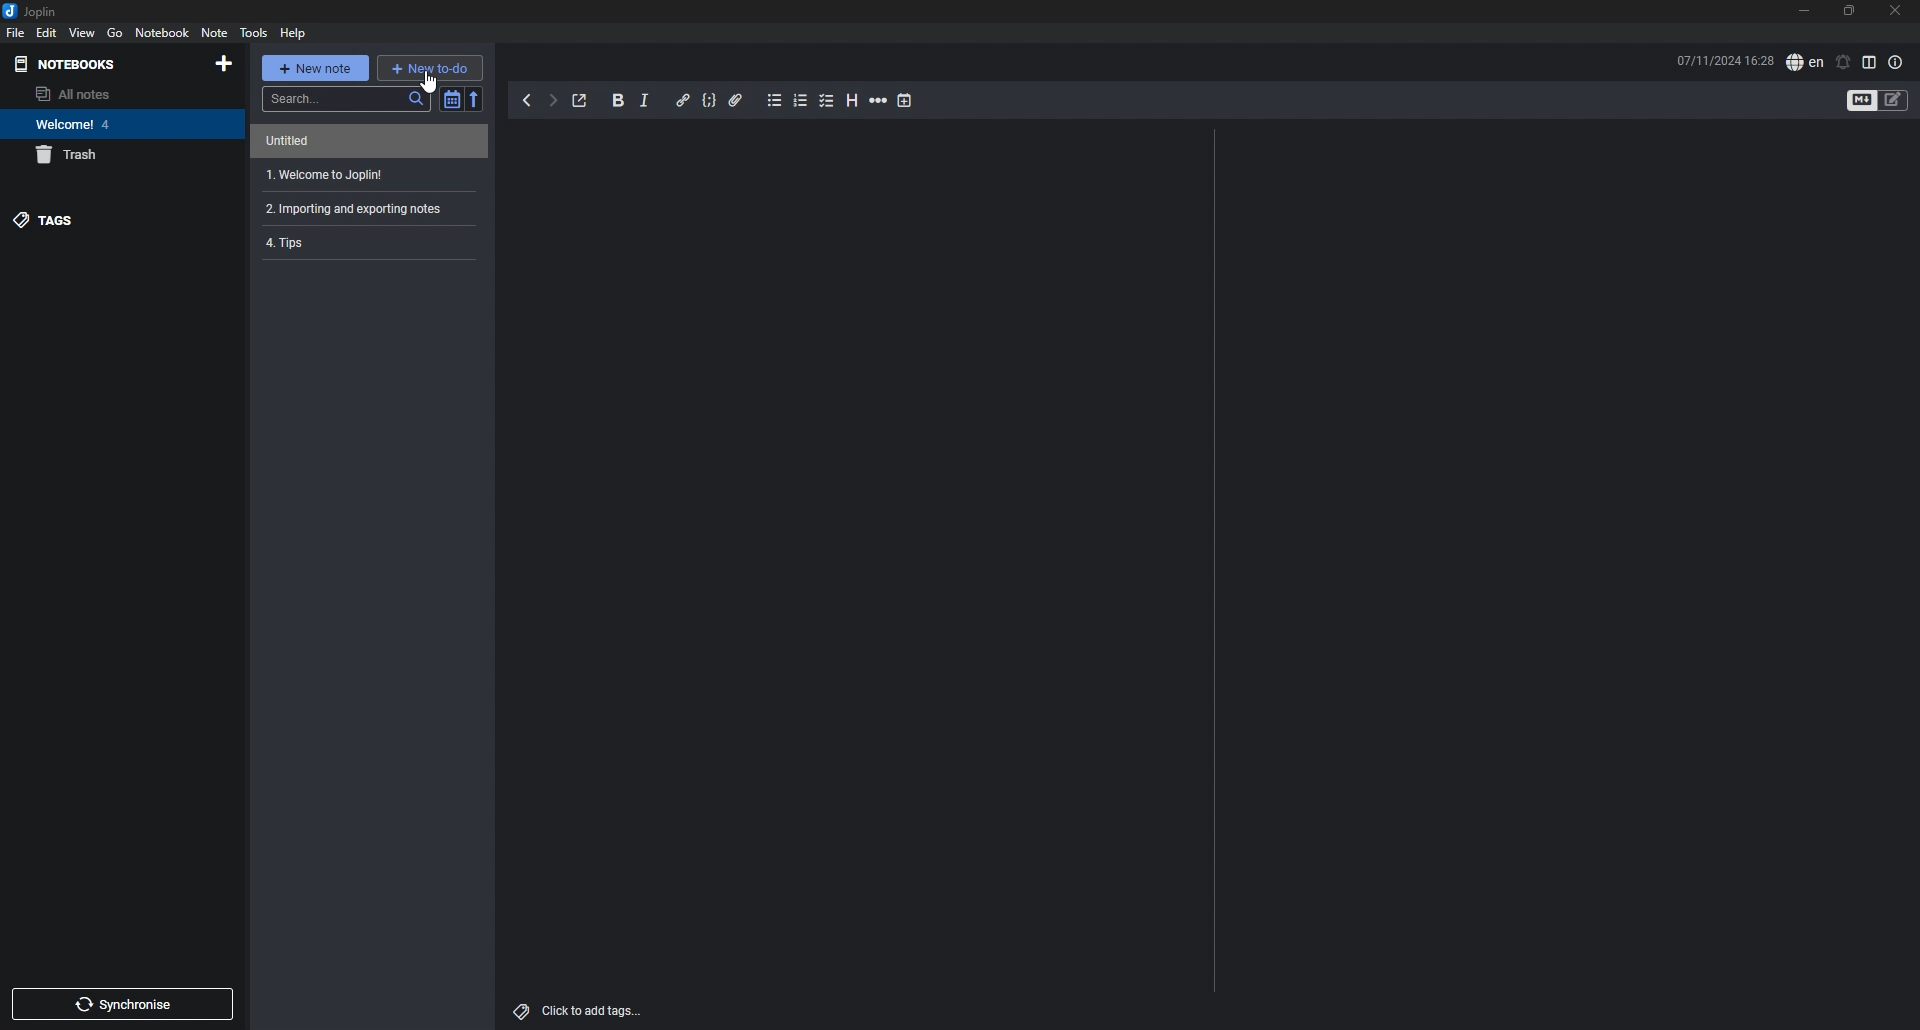 The image size is (1920, 1030). What do you see at coordinates (39, 11) in the screenshot?
I see `joplin` at bounding box center [39, 11].